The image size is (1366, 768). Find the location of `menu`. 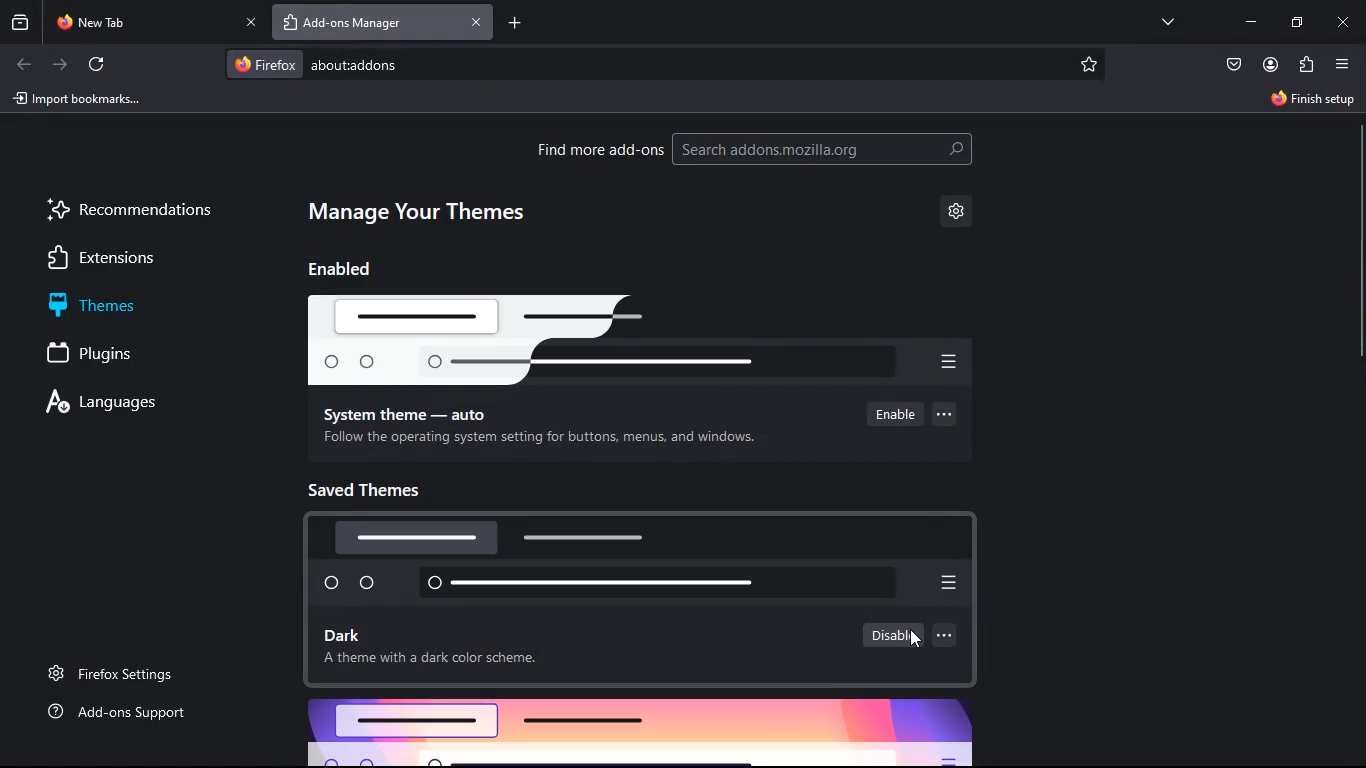

menu is located at coordinates (1341, 64).